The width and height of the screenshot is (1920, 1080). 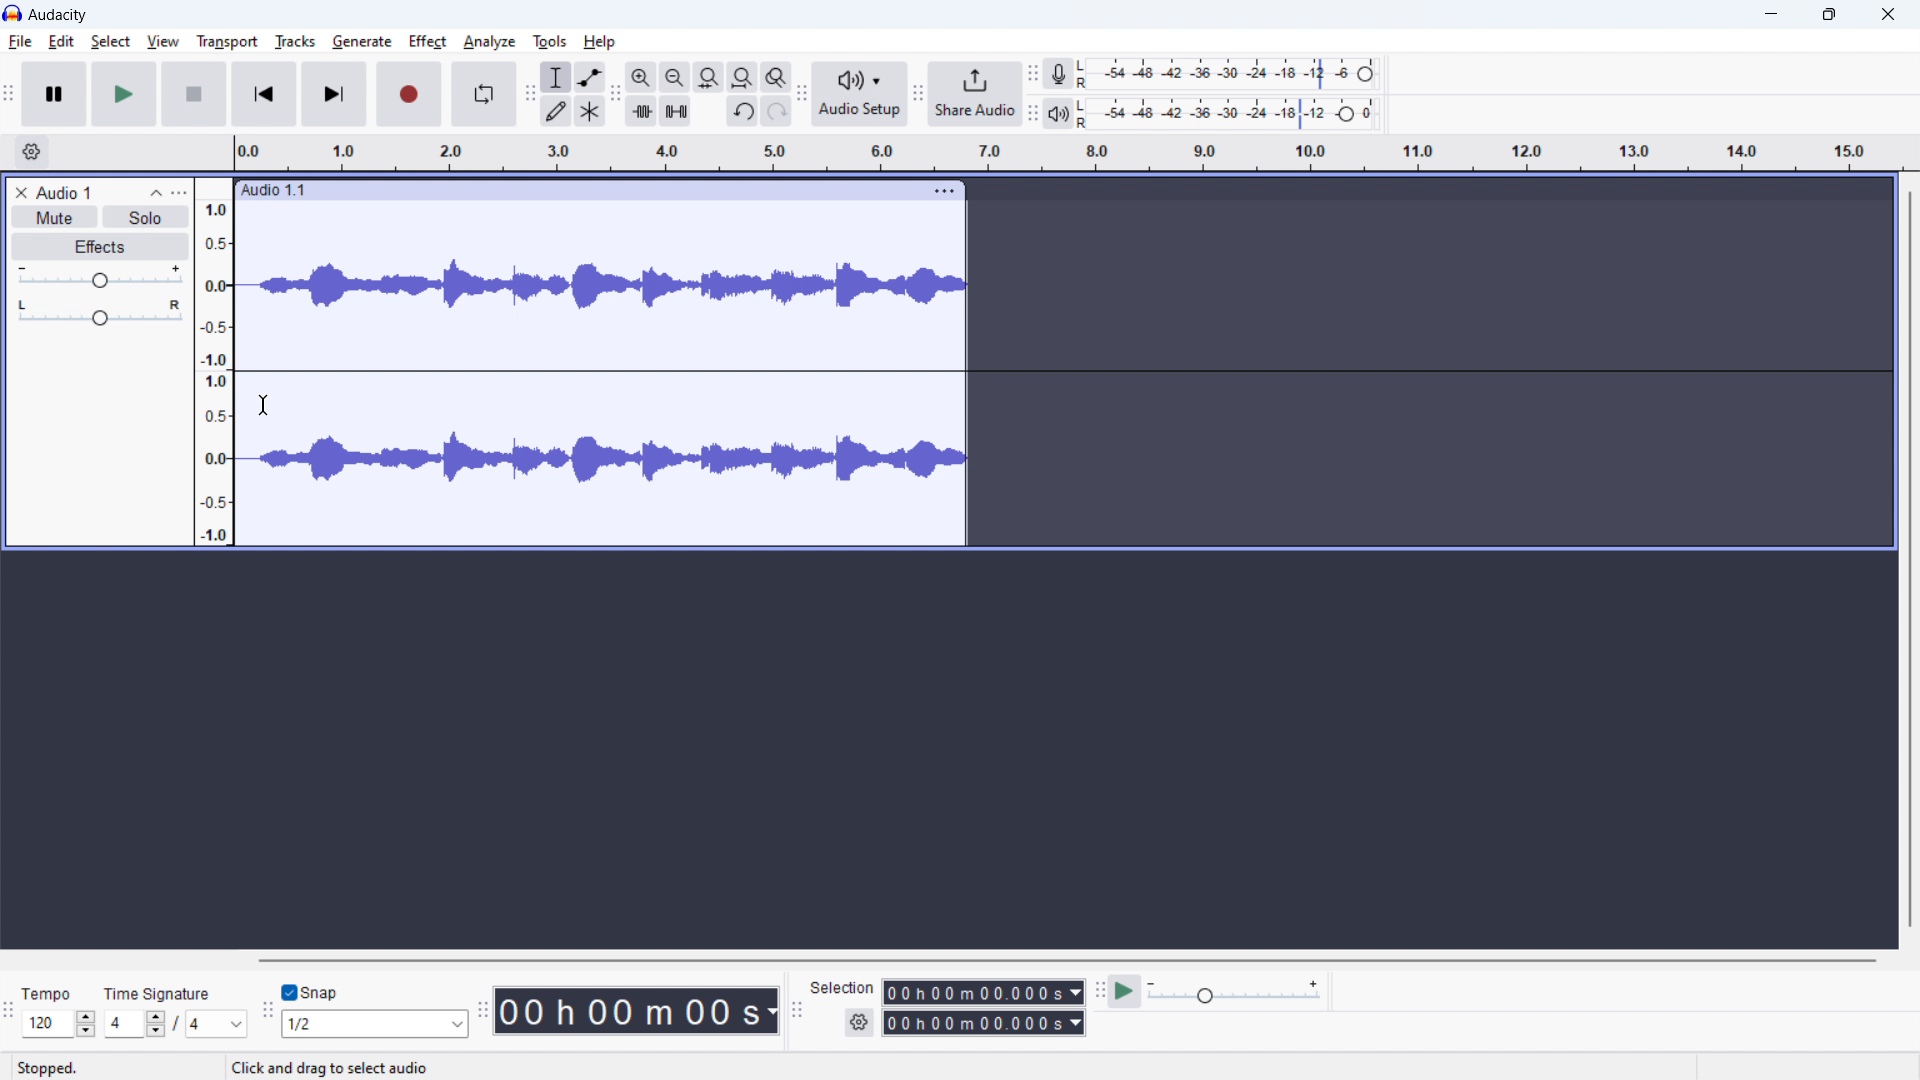 What do you see at coordinates (9, 1014) in the screenshot?
I see `time signature toolbar` at bounding box center [9, 1014].